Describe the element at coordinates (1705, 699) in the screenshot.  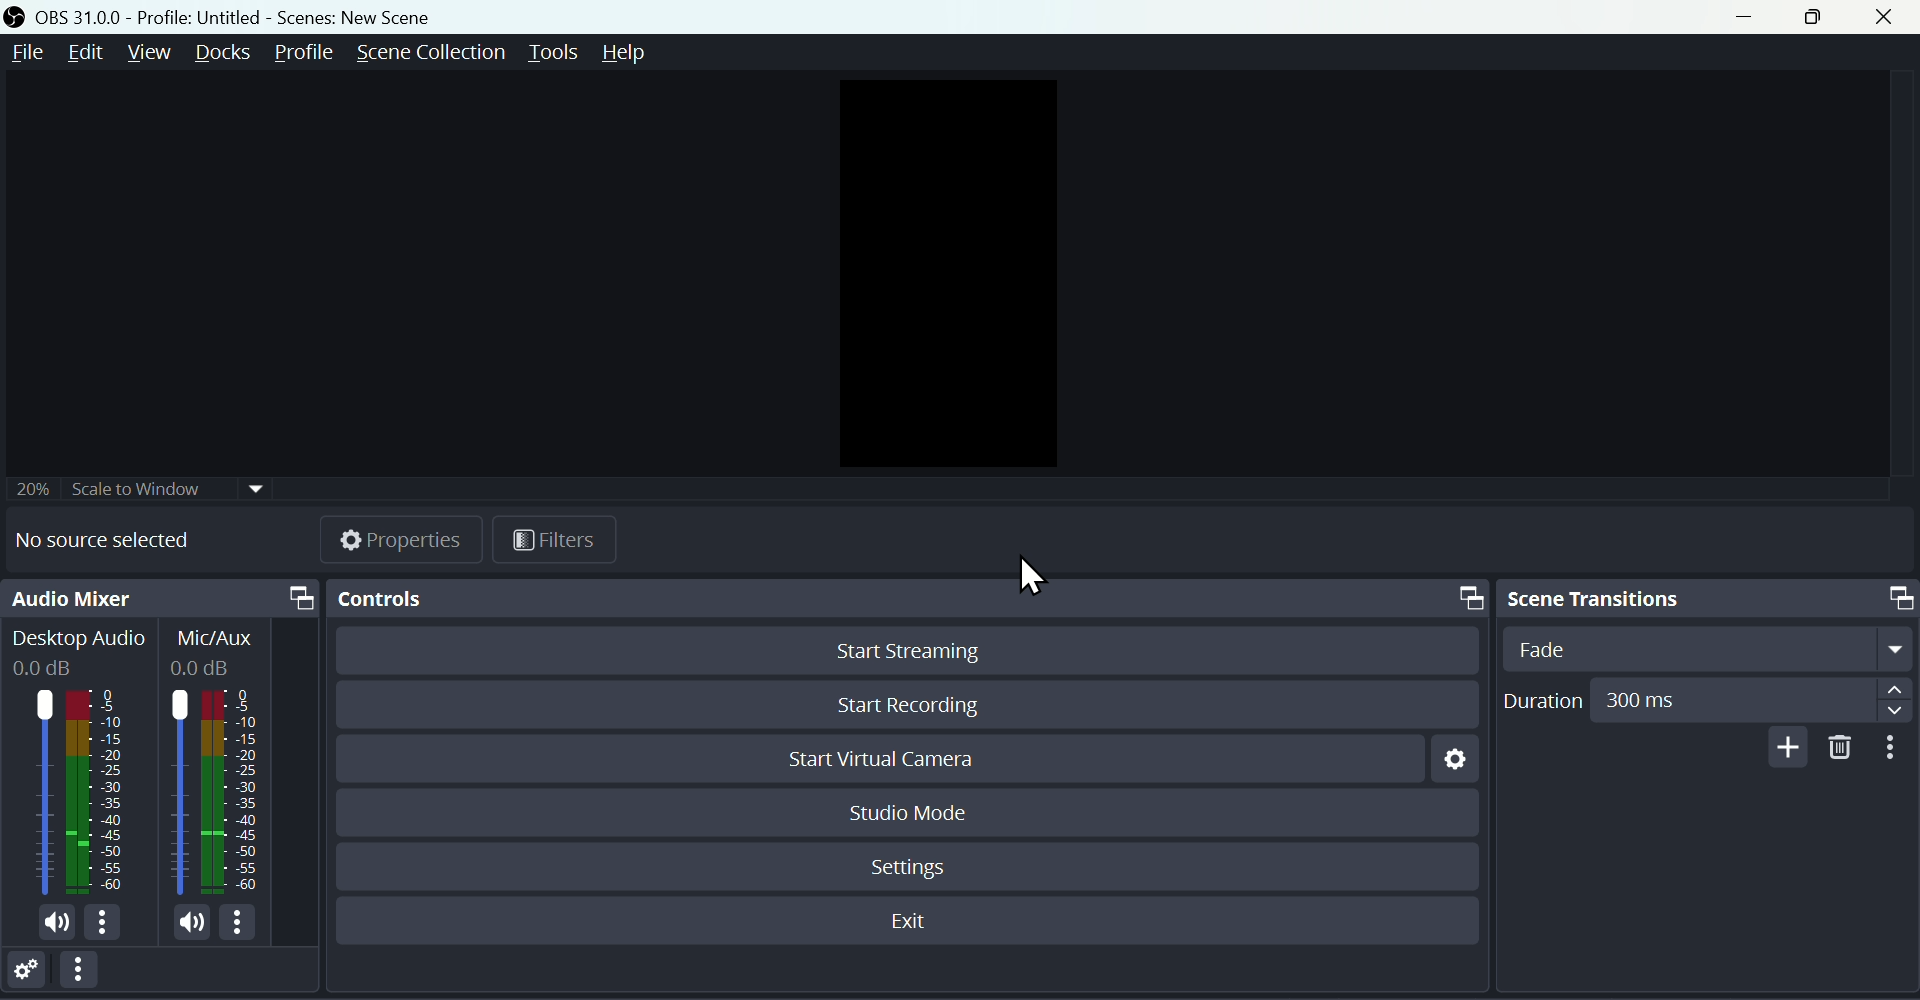
I see `Durations` at that location.